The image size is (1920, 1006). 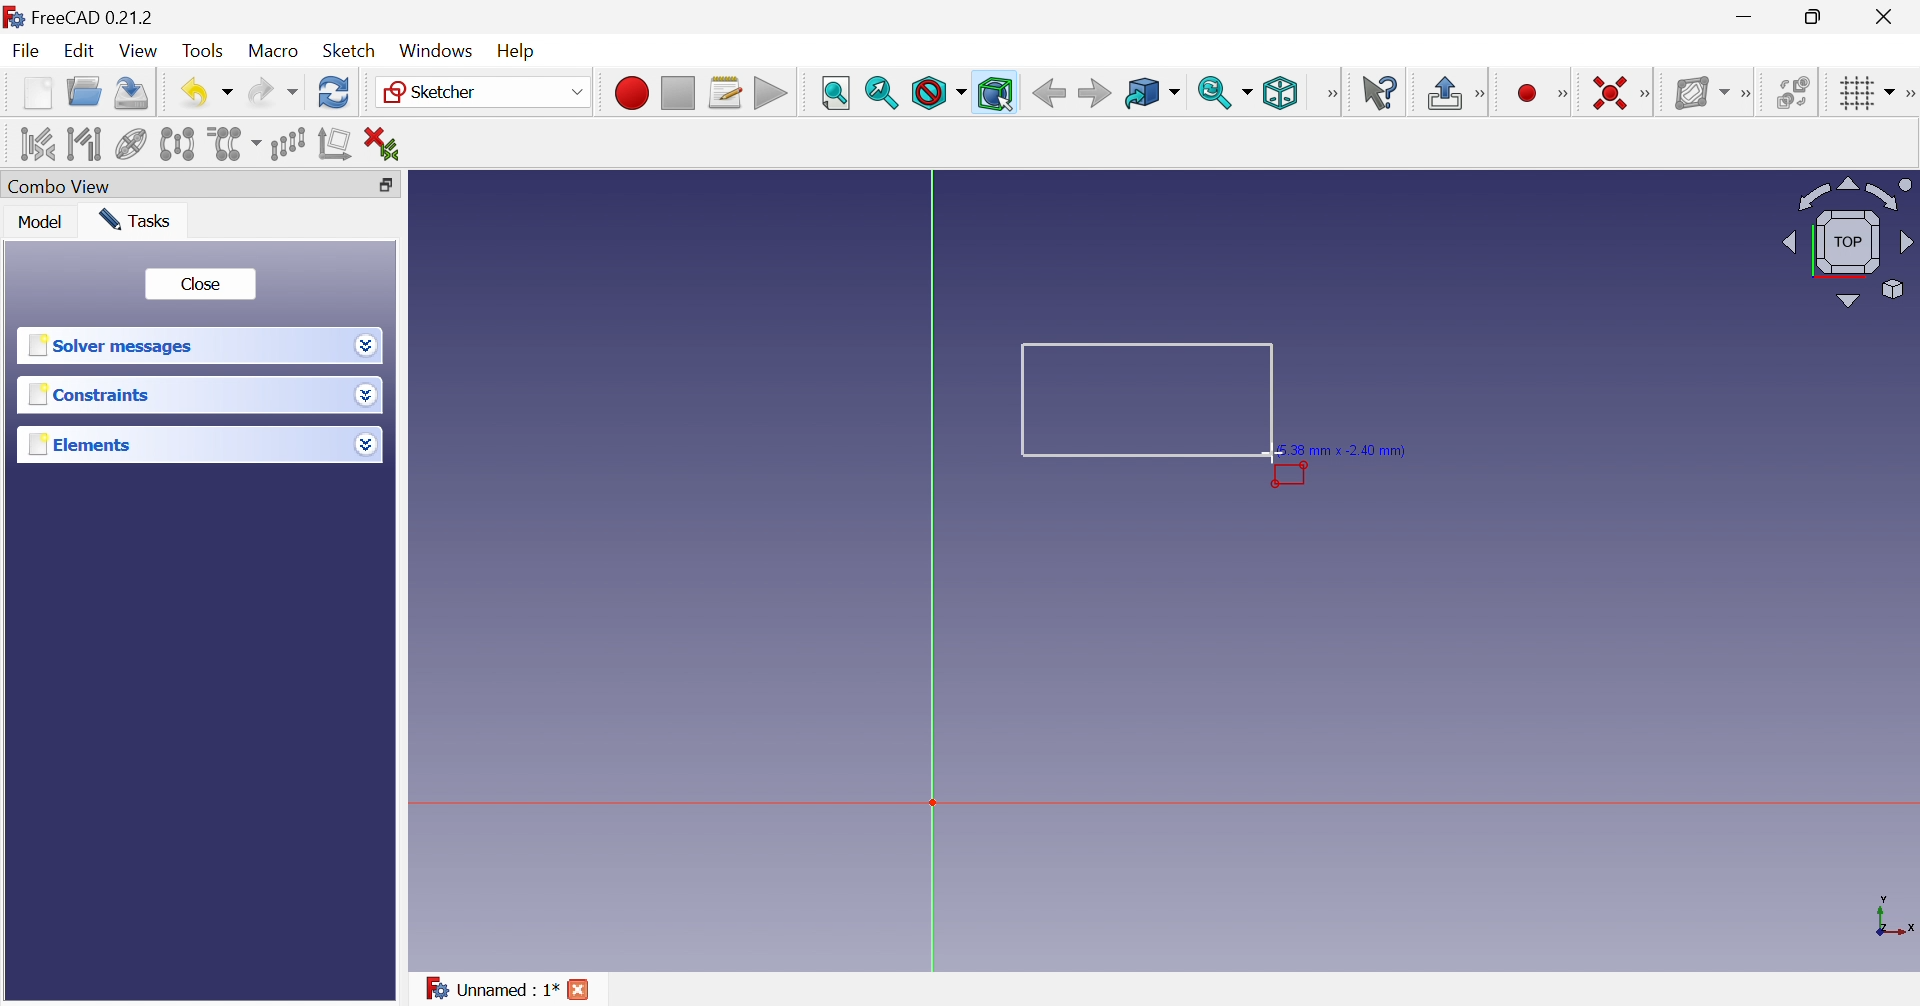 I want to click on Back, so click(x=1049, y=94).